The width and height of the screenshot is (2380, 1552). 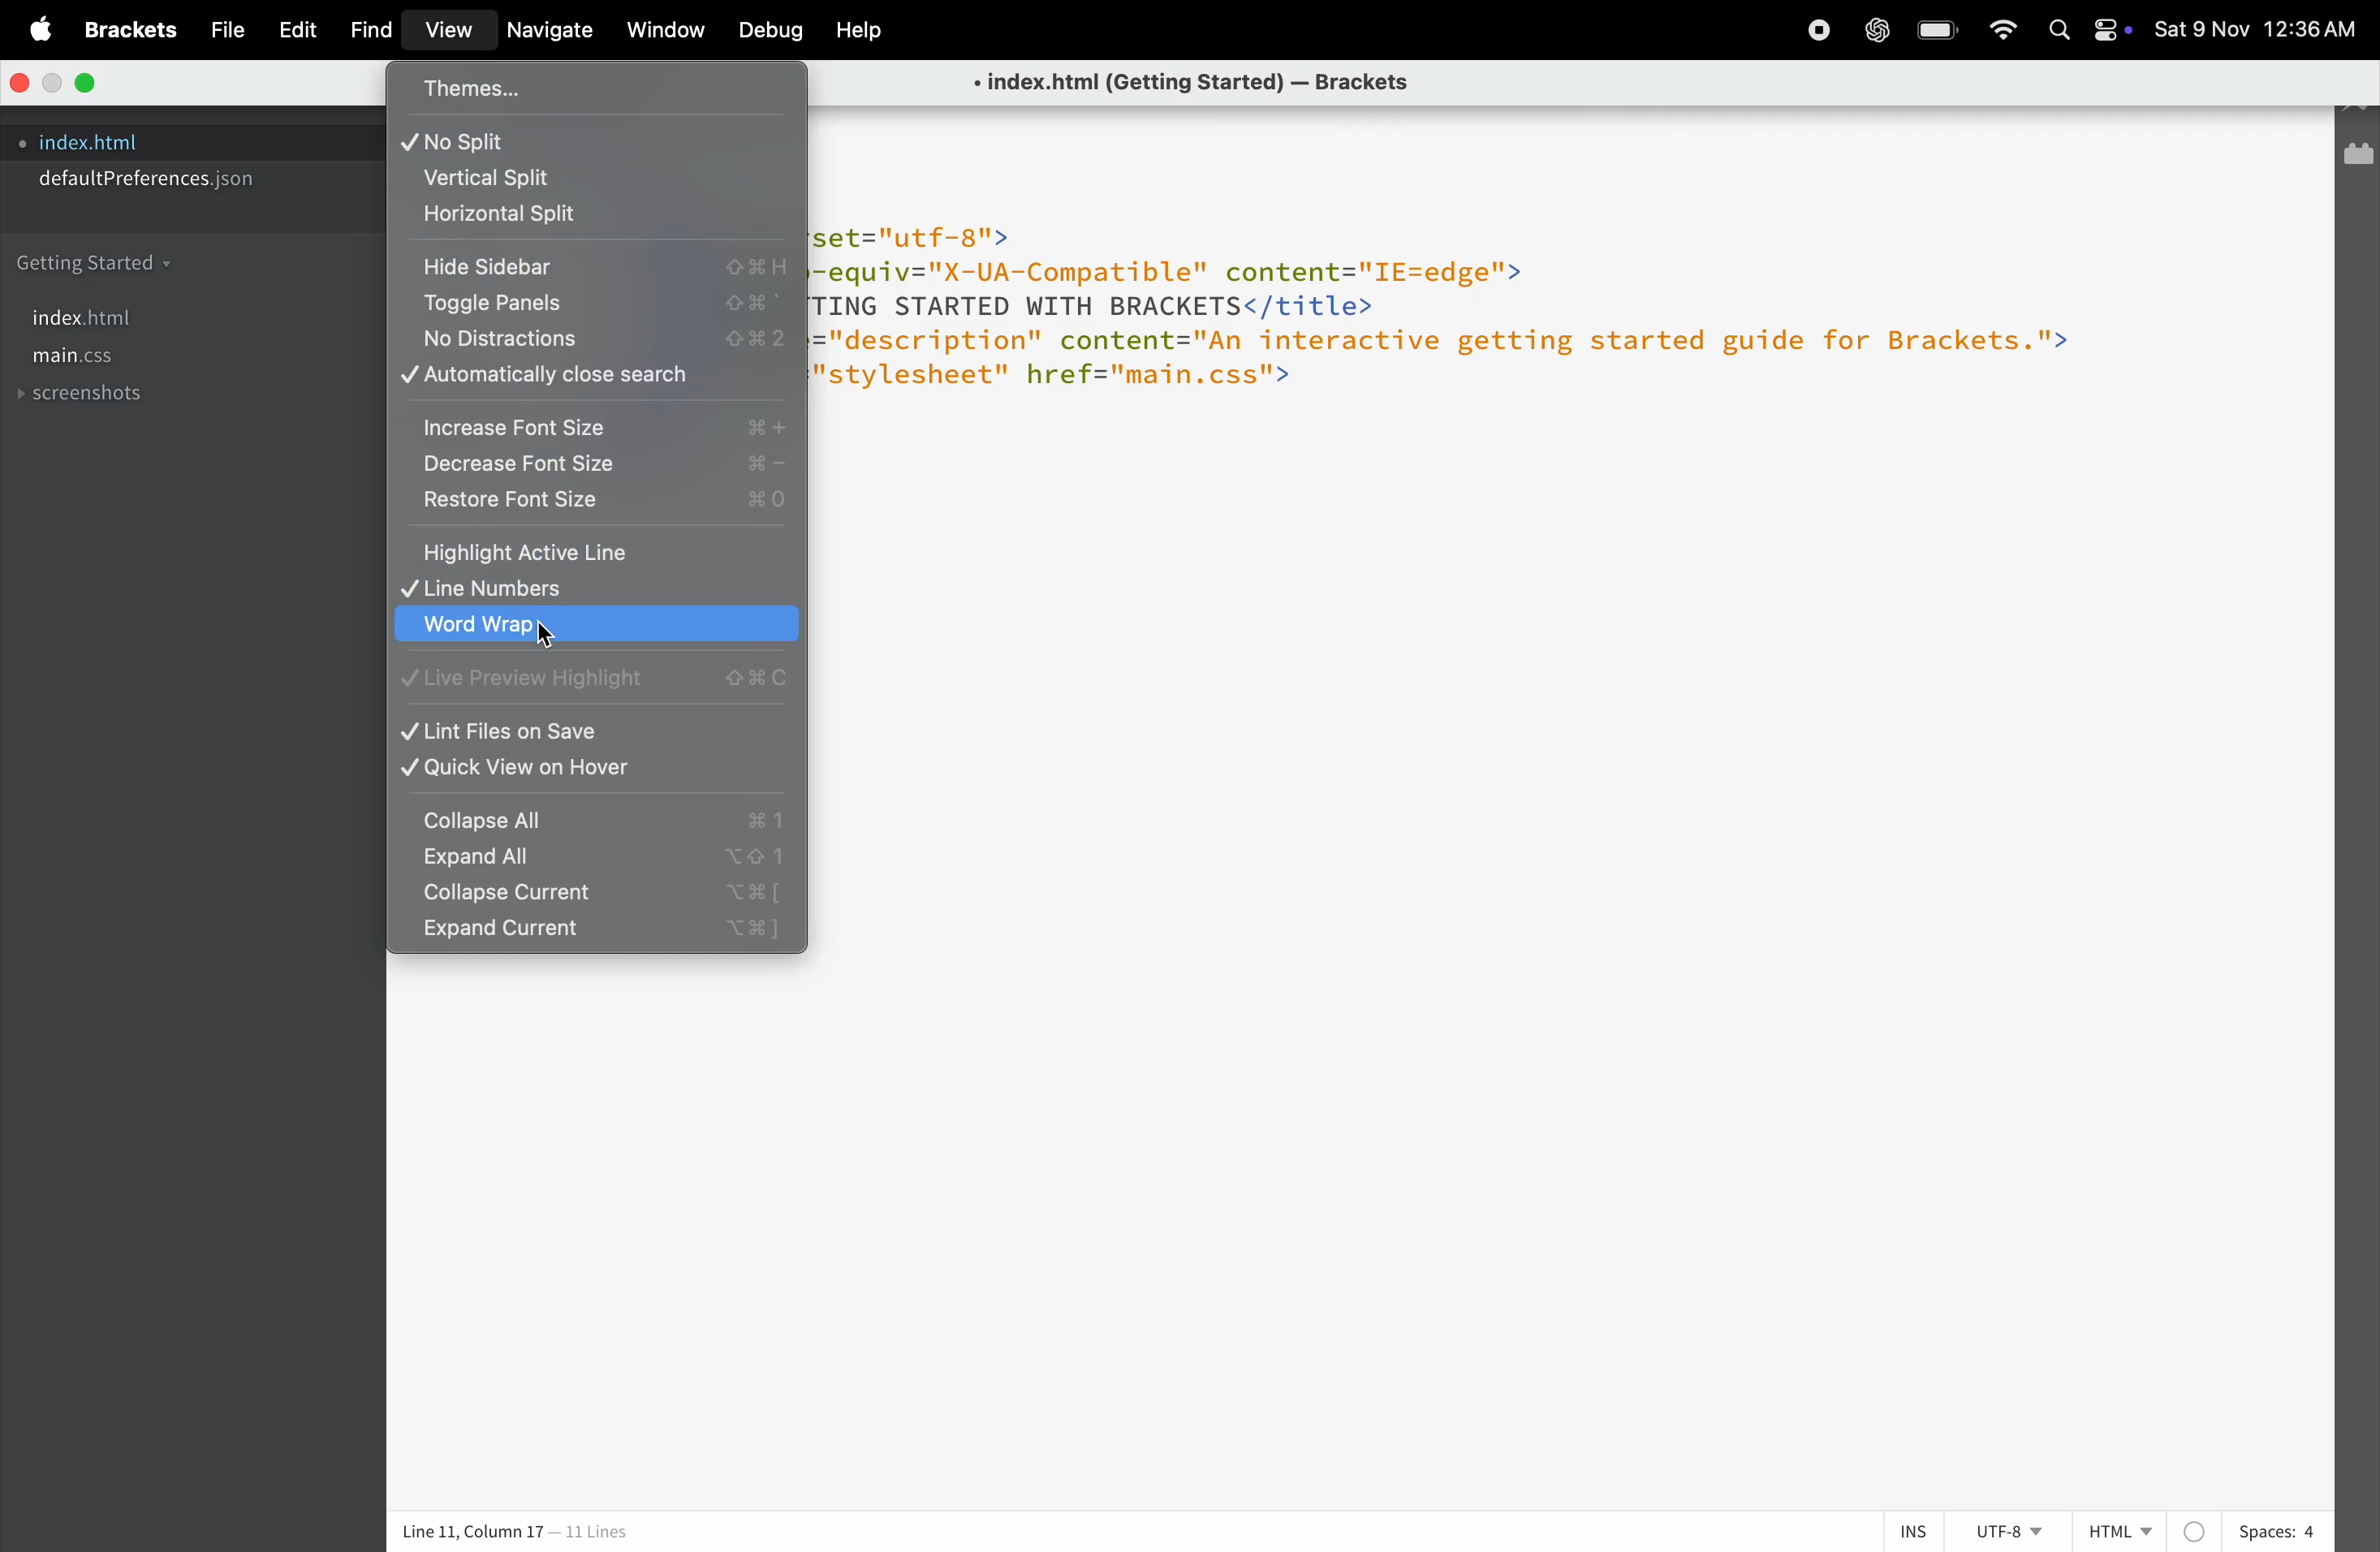 I want to click on ins, so click(x=1916, y=1531).